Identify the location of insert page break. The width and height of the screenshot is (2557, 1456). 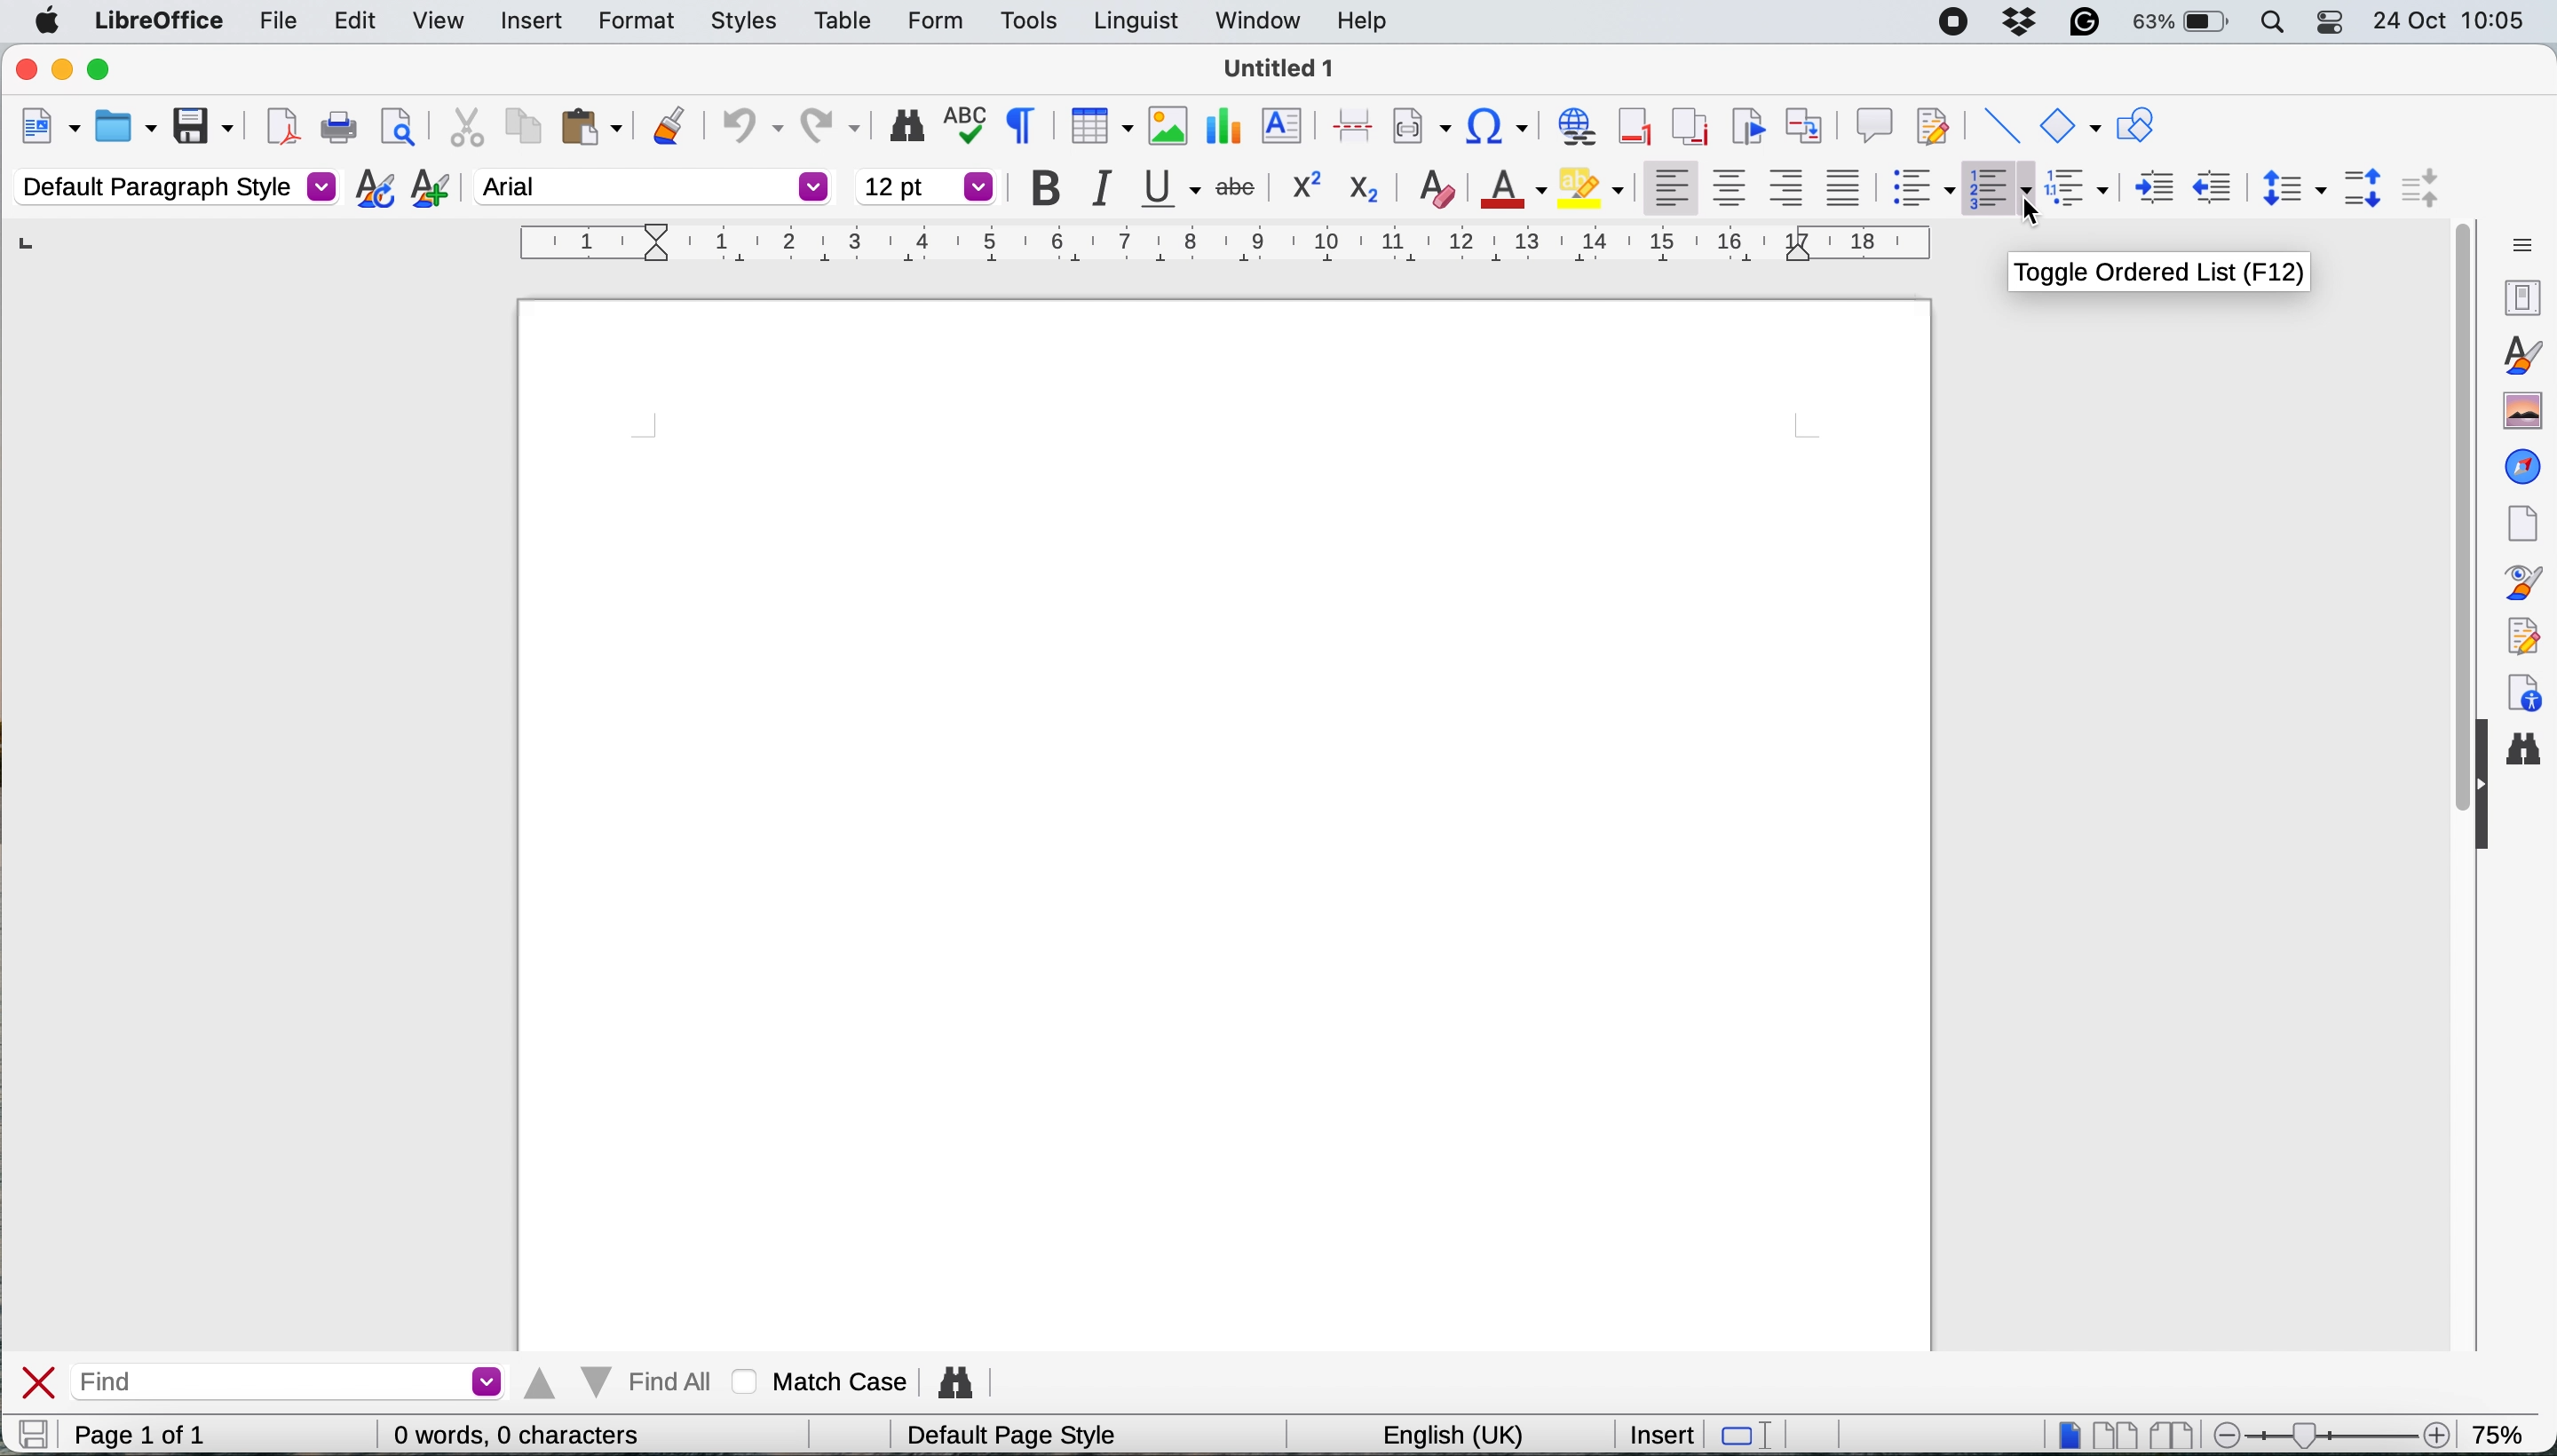
(1351, 124).